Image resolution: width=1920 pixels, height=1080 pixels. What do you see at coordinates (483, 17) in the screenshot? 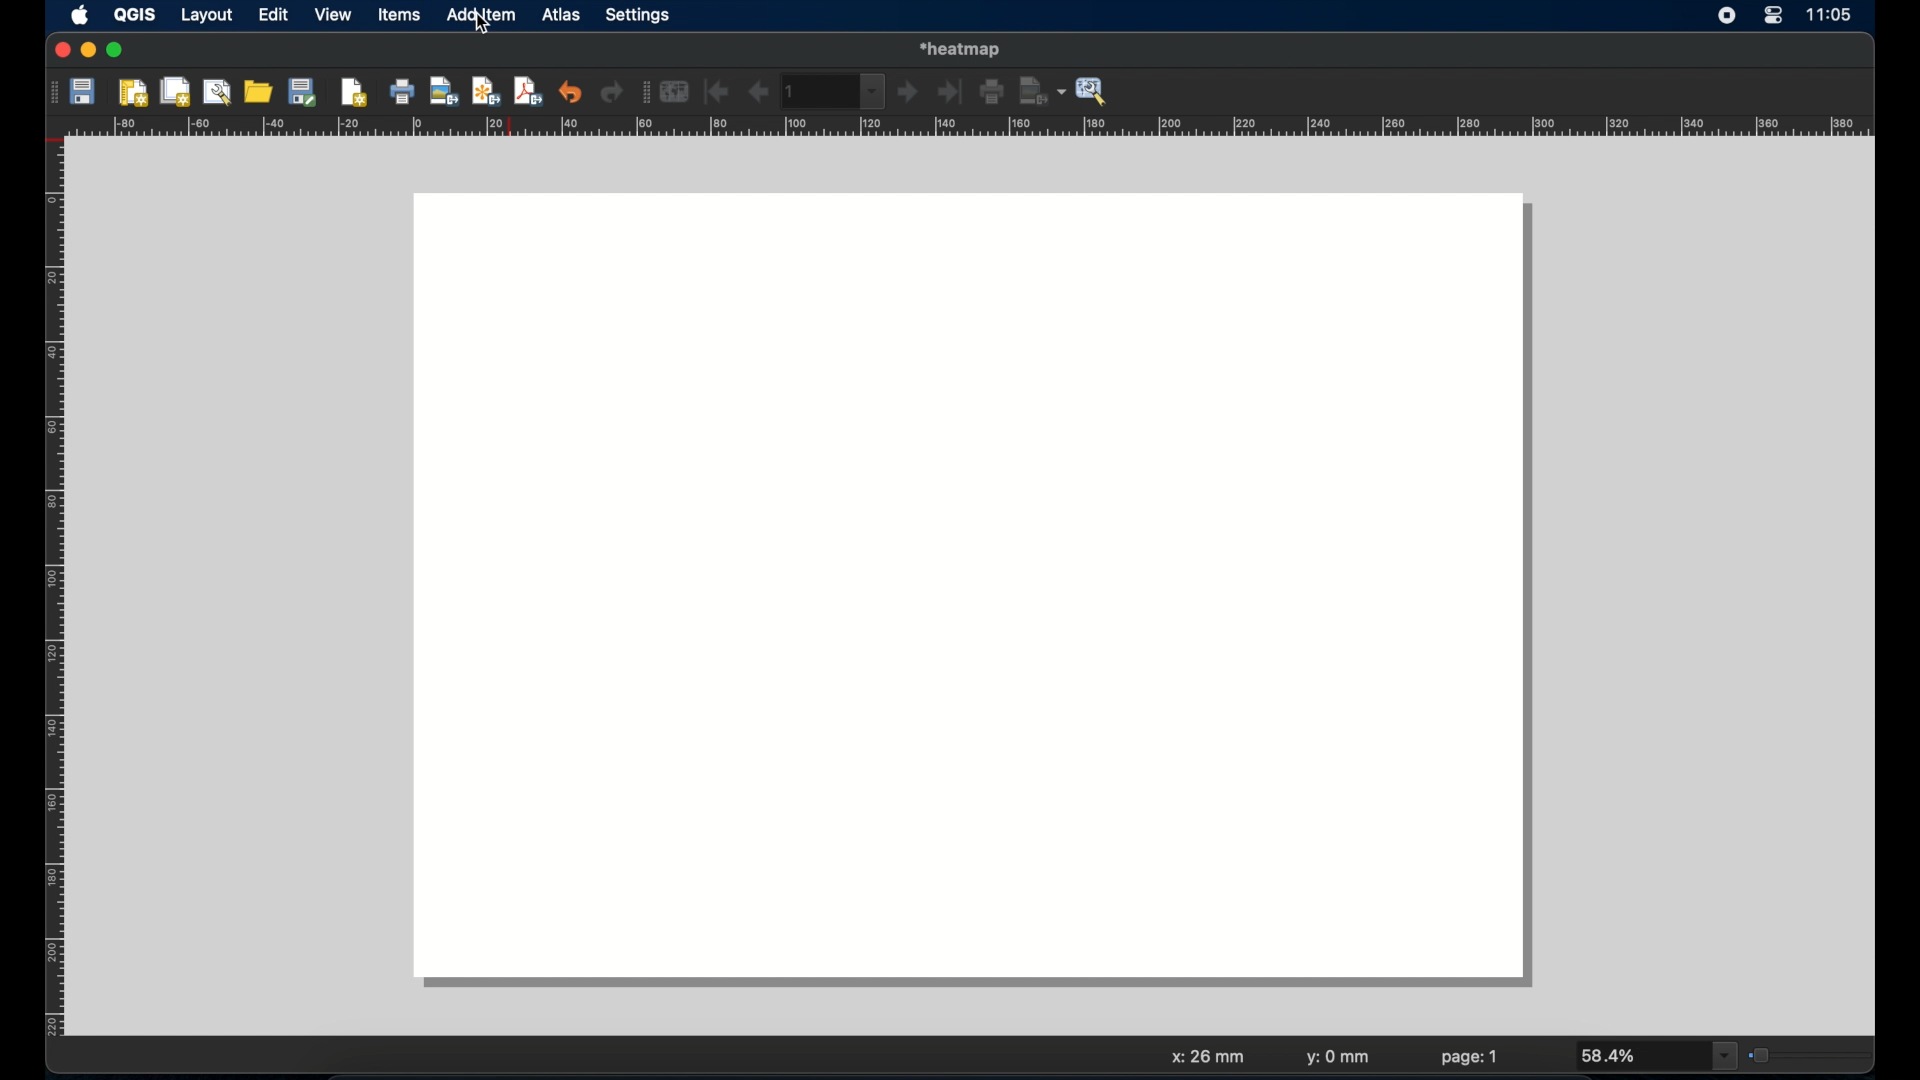
I see `dd item` at bounding box center [483, 17].